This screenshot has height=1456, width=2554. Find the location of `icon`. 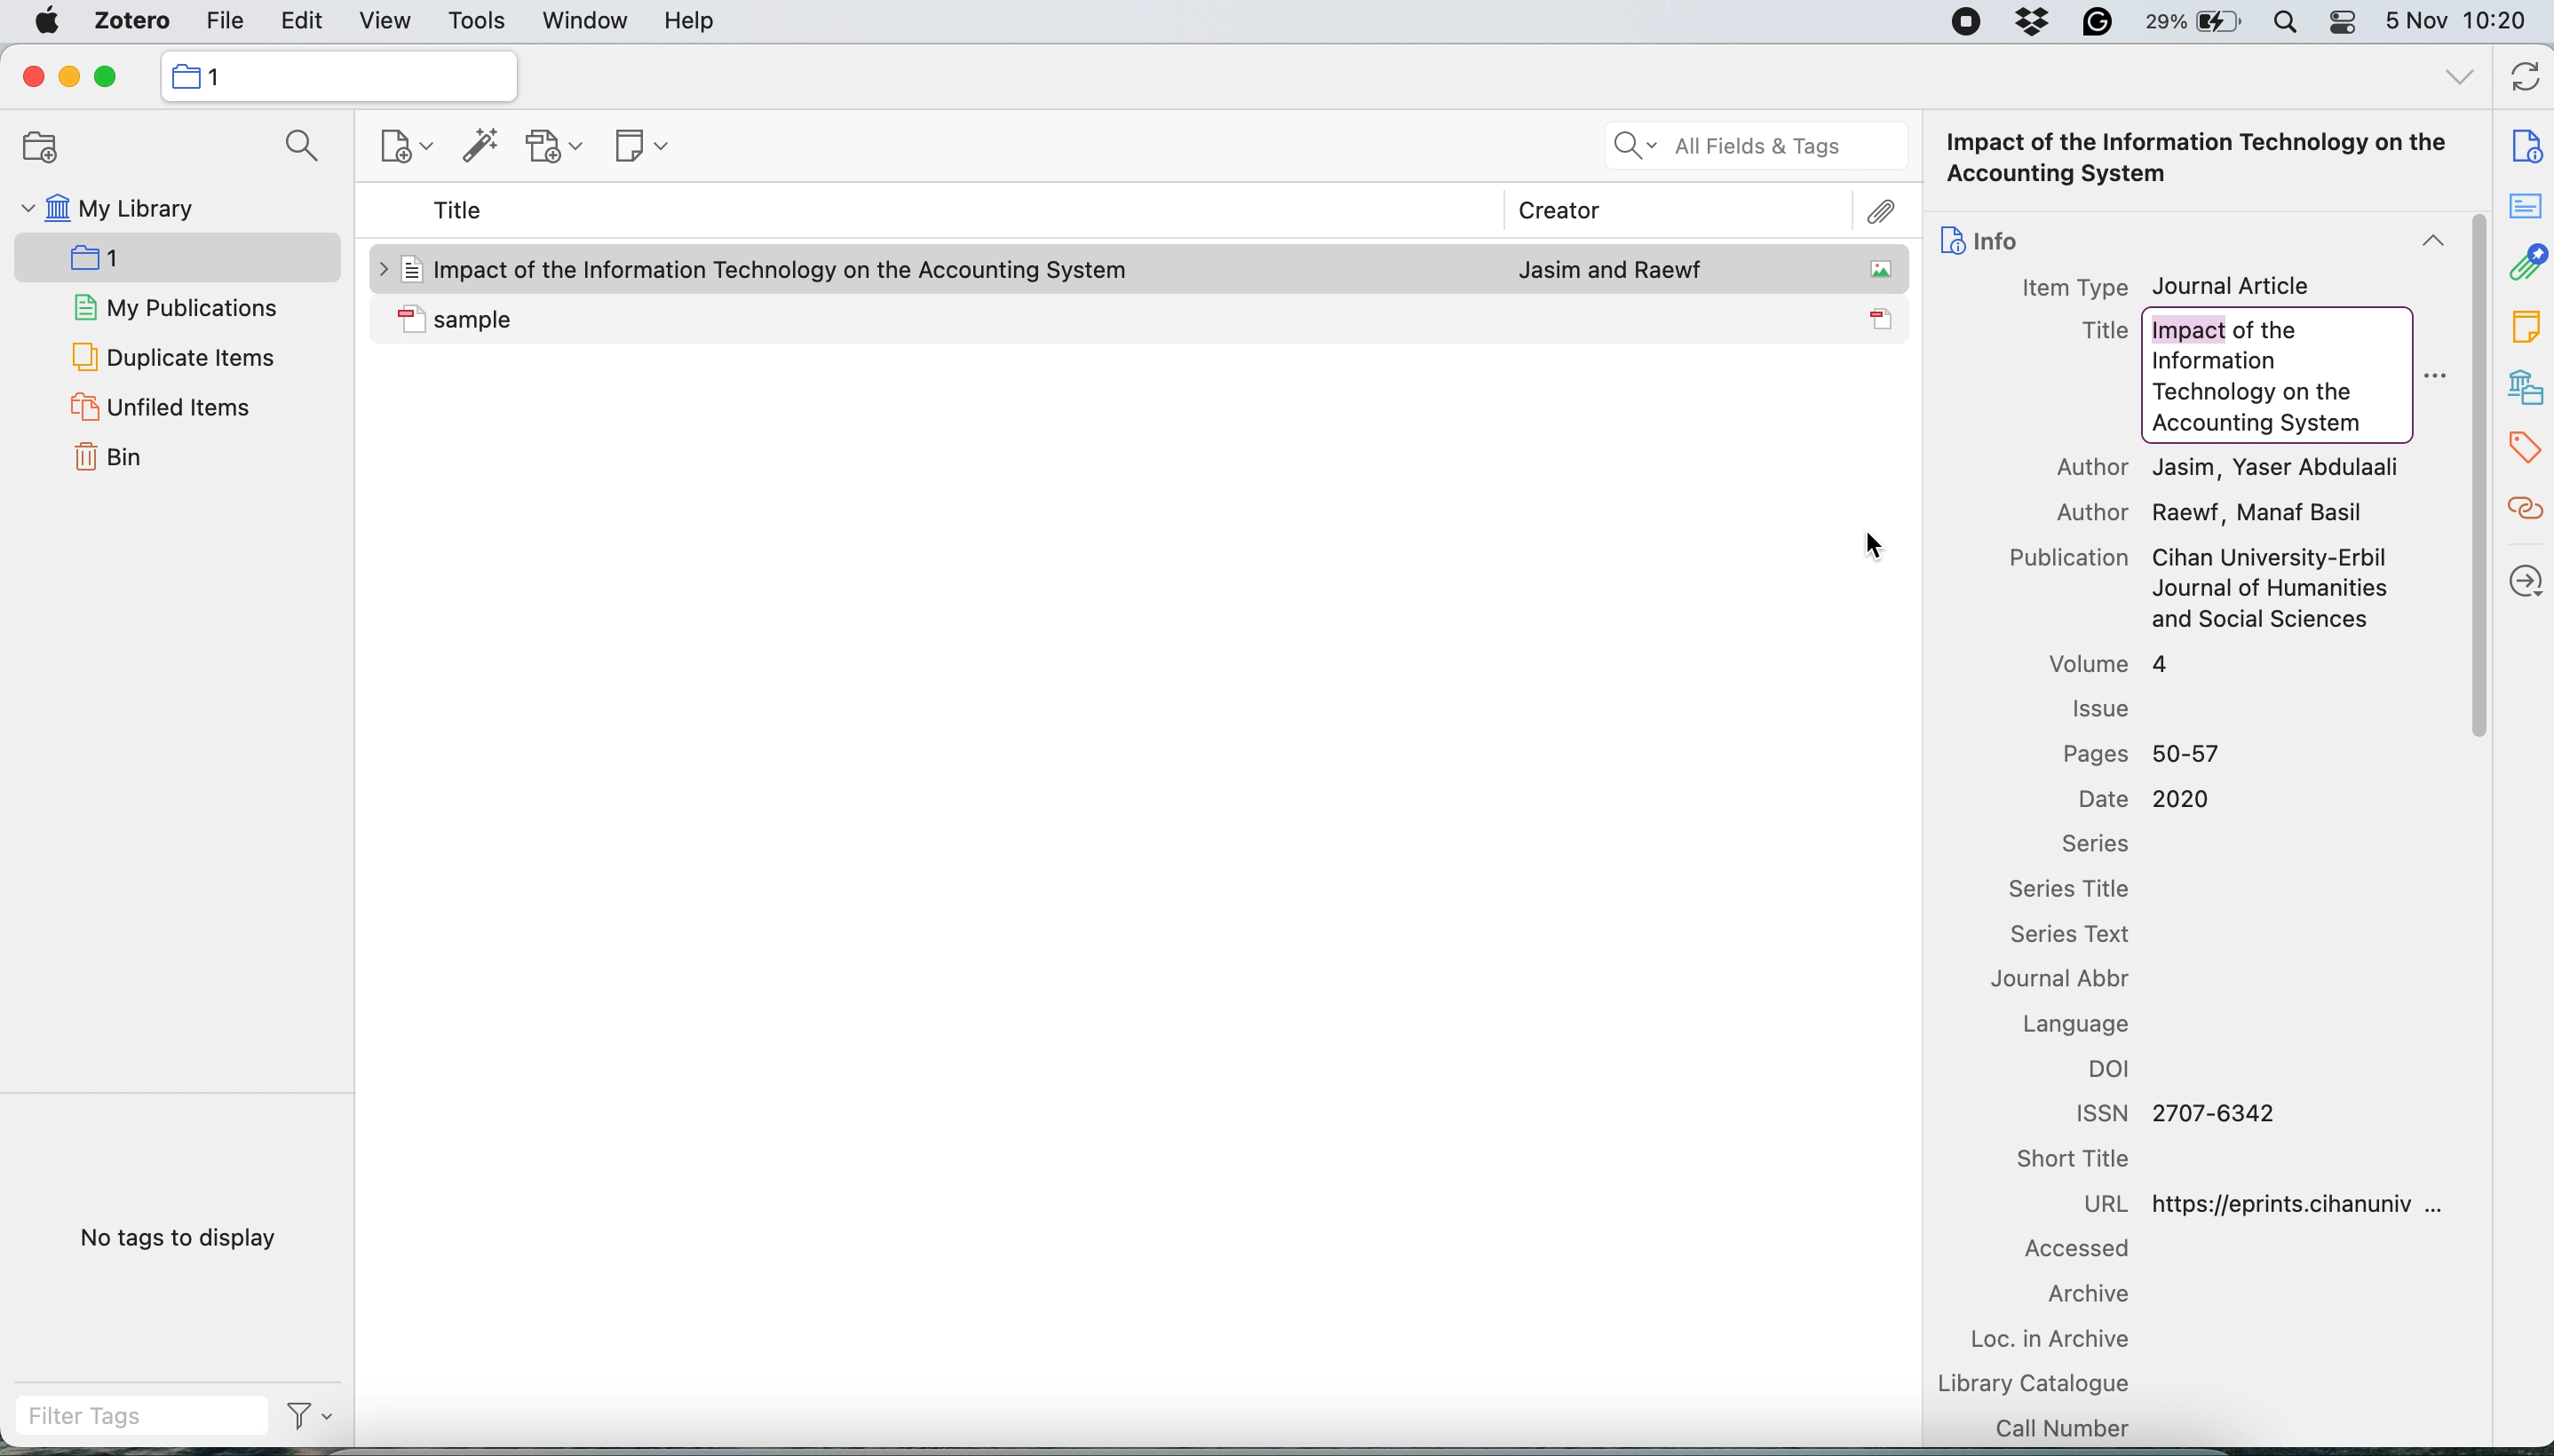

icon is located at coordinates (1883, 269).